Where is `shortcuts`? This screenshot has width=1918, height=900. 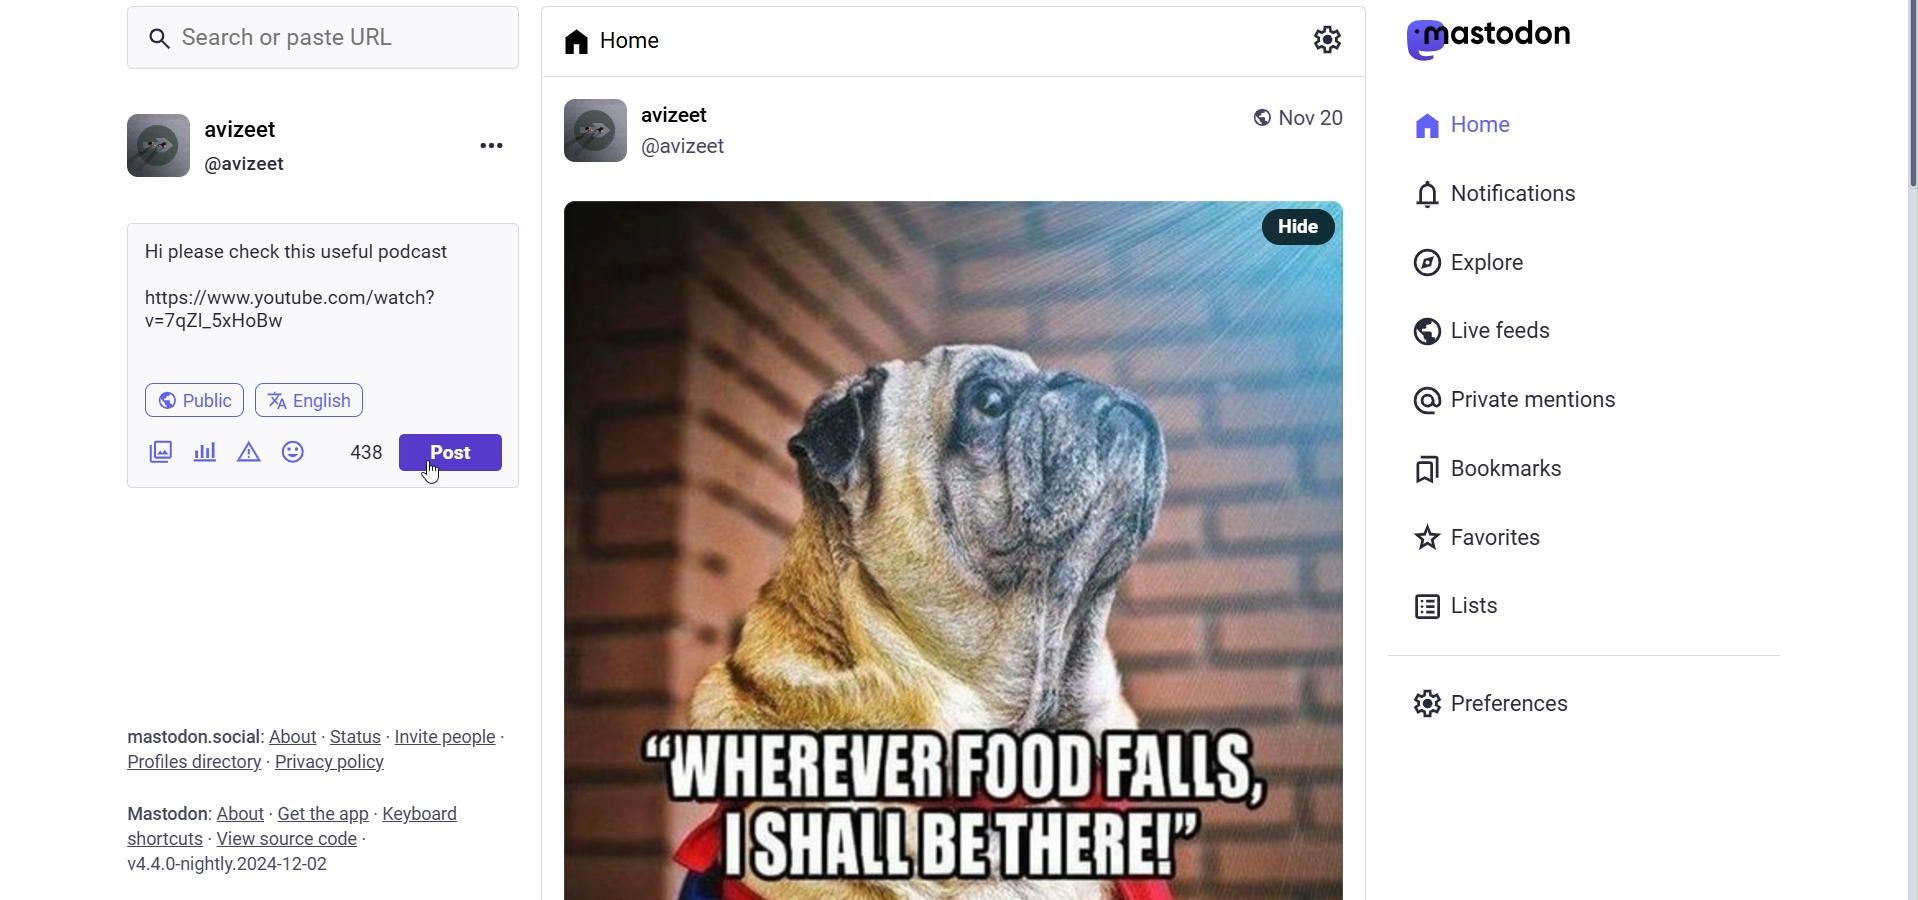 shortcuts is located at coordinates (163, 839).